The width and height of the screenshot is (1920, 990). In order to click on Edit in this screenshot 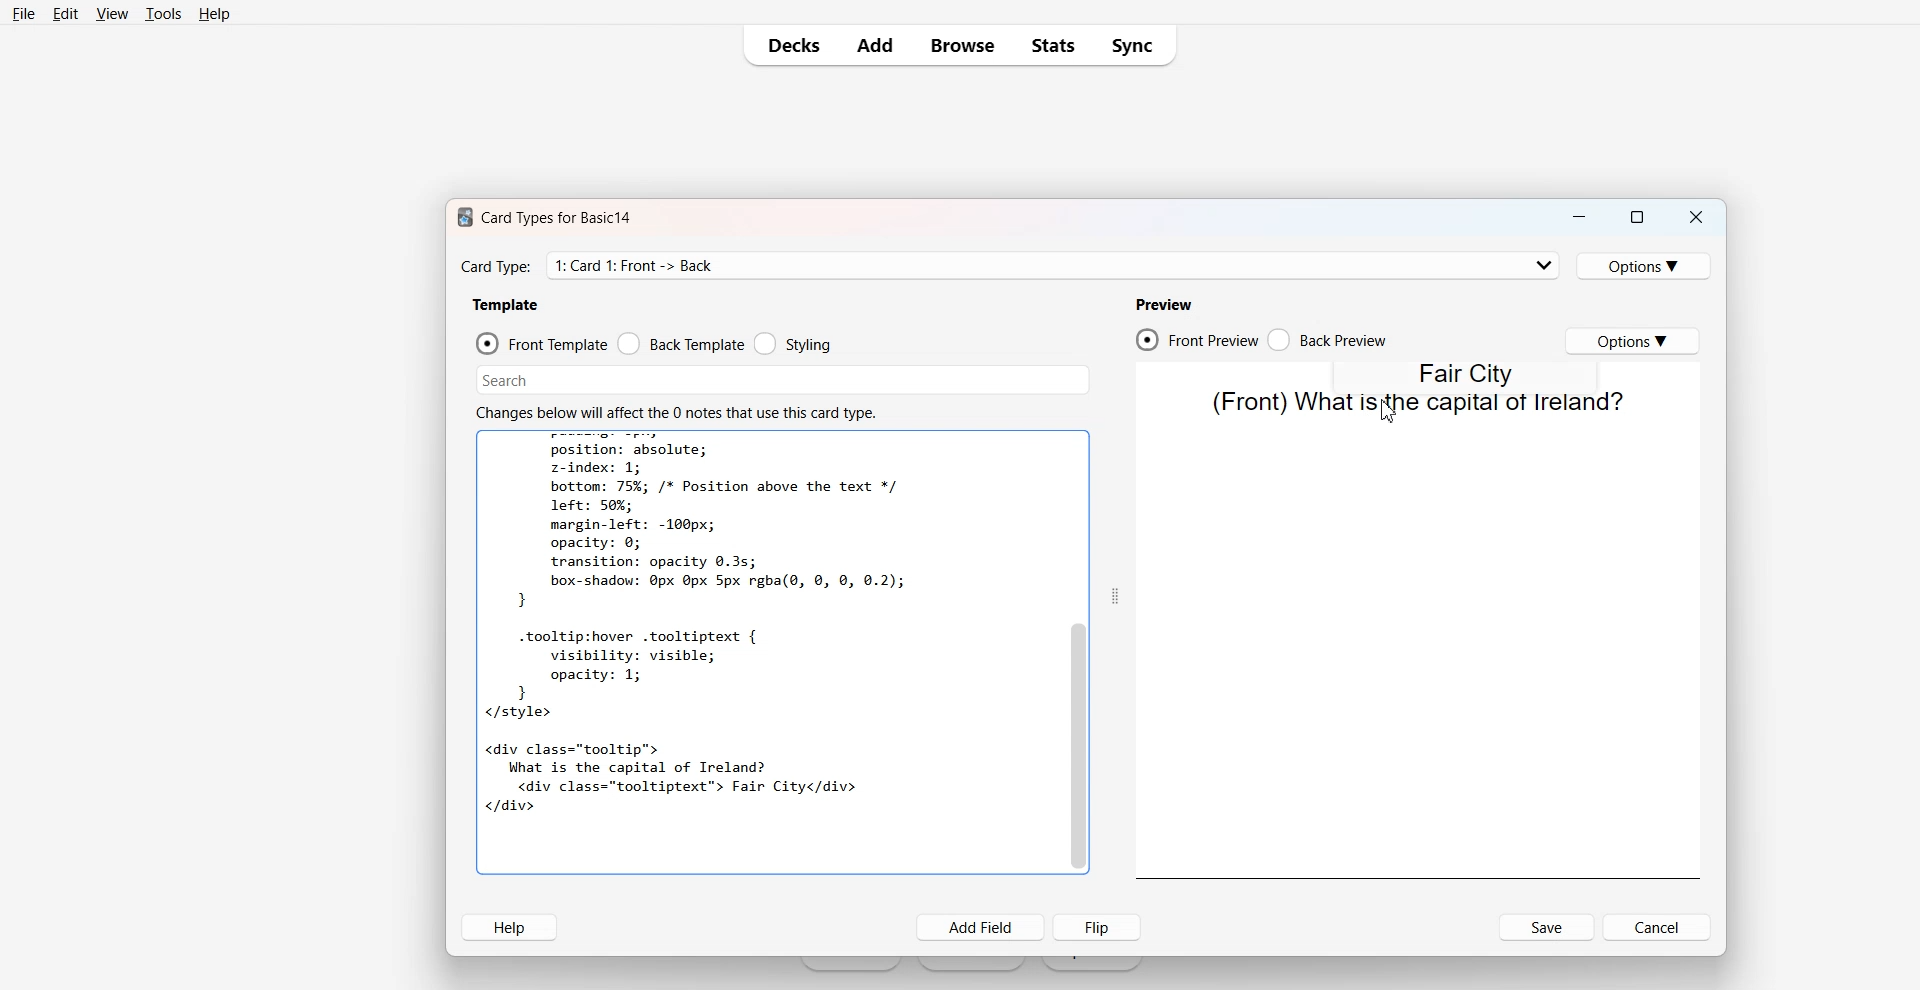, I will do `click(65, 14)`.